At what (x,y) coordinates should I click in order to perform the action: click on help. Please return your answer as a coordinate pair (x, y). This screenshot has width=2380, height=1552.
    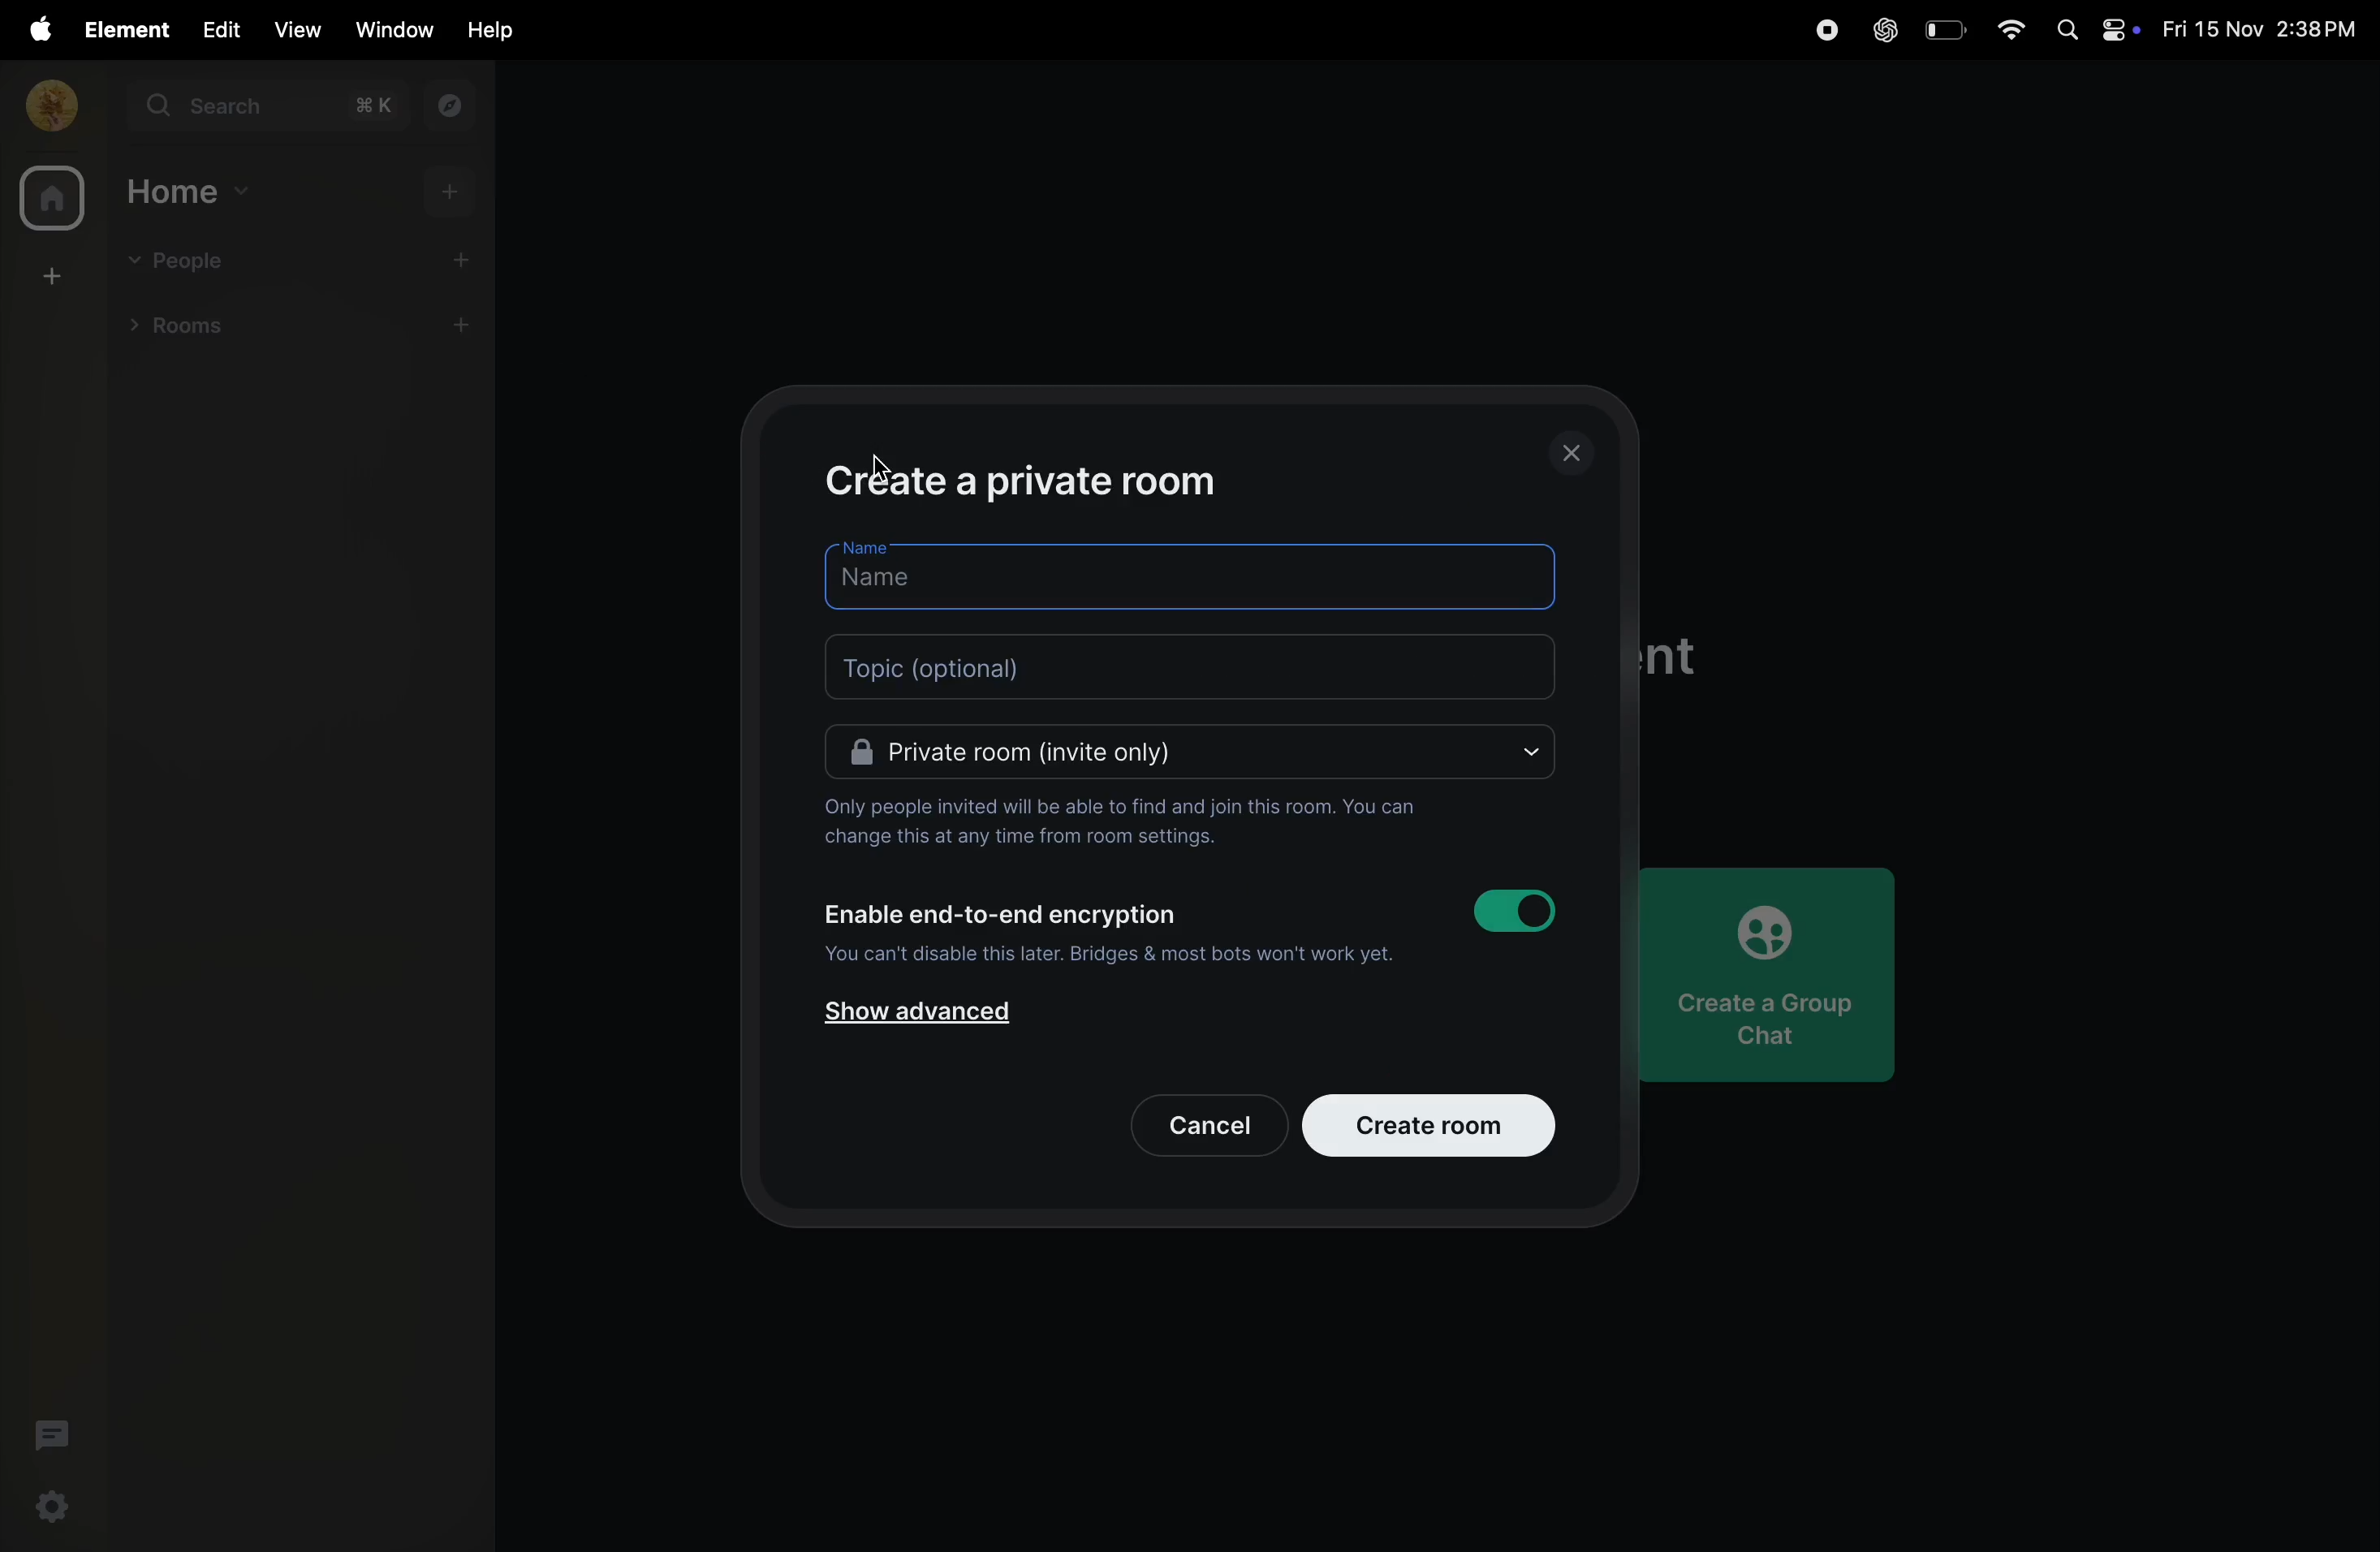
    Looking at the image, I should click on (493, 29).